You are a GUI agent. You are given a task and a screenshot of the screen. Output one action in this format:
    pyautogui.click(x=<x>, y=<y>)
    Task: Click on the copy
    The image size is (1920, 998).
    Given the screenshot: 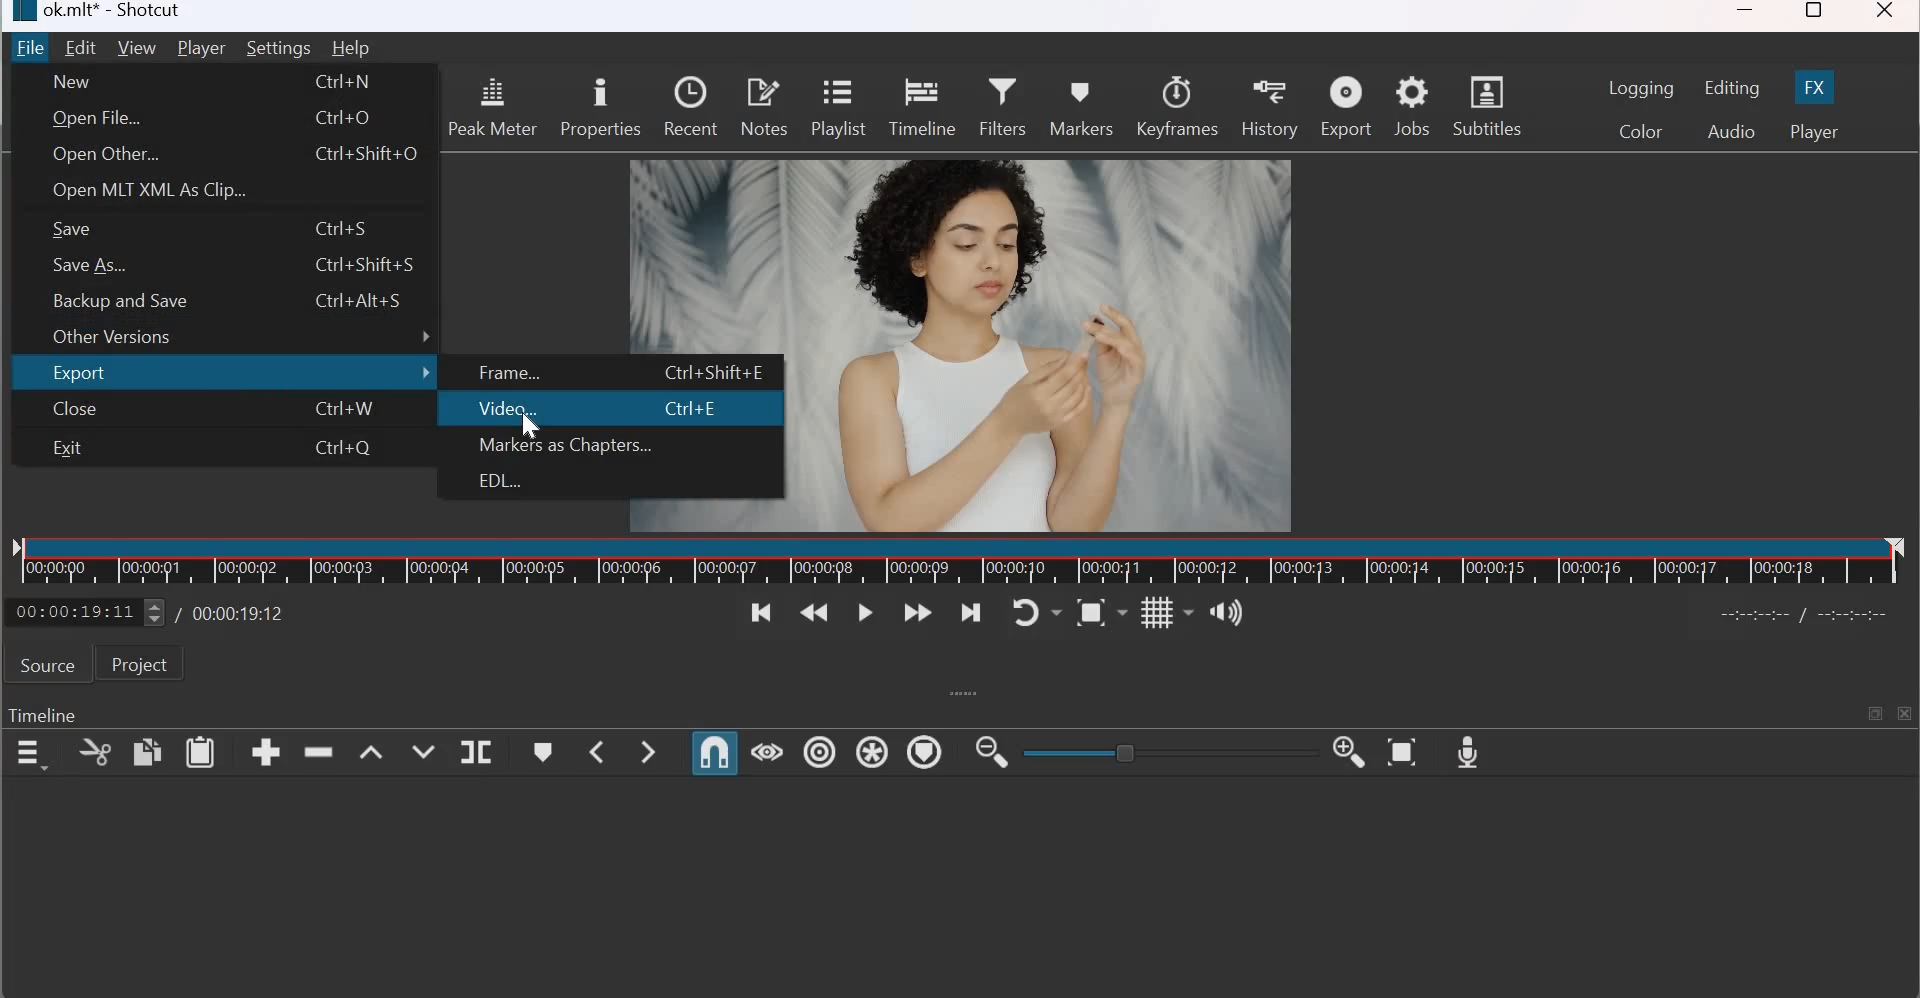 What is the action you would take?
    pyautogui.click(x=146, y=752)
    